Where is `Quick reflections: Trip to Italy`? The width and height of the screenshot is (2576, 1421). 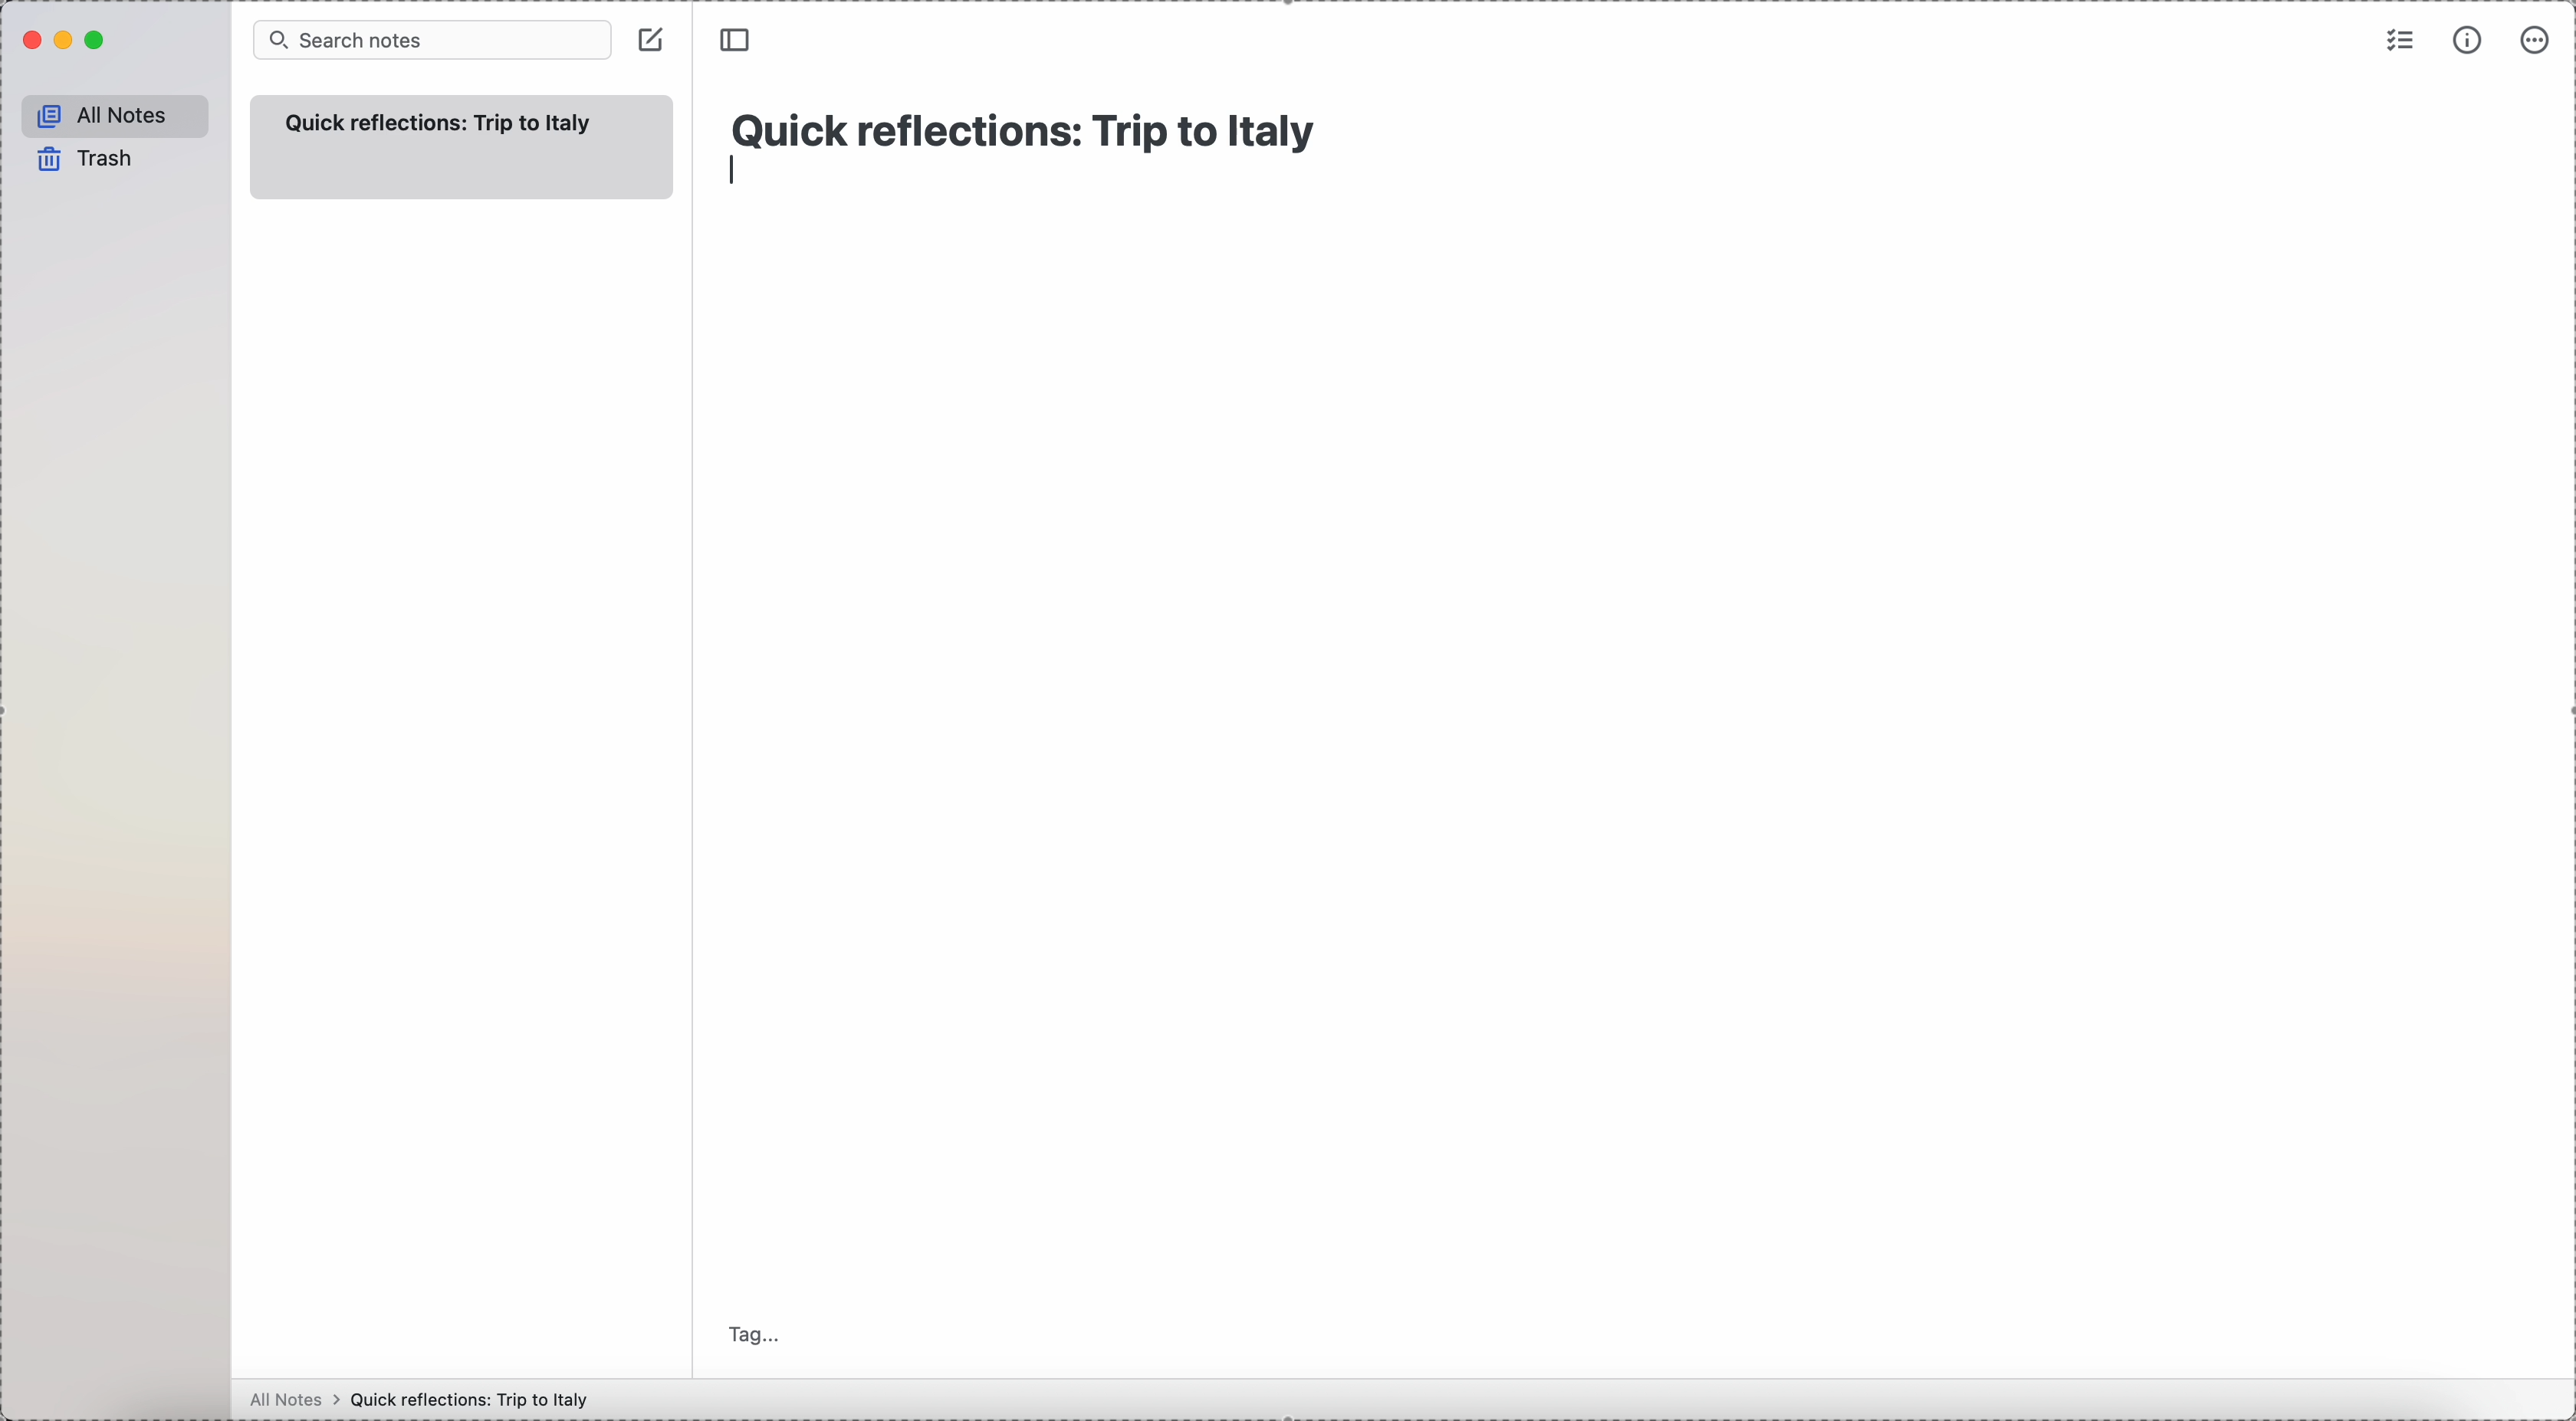
Quick reflections: Trip to Italy is located at coordinates (1034, 132).